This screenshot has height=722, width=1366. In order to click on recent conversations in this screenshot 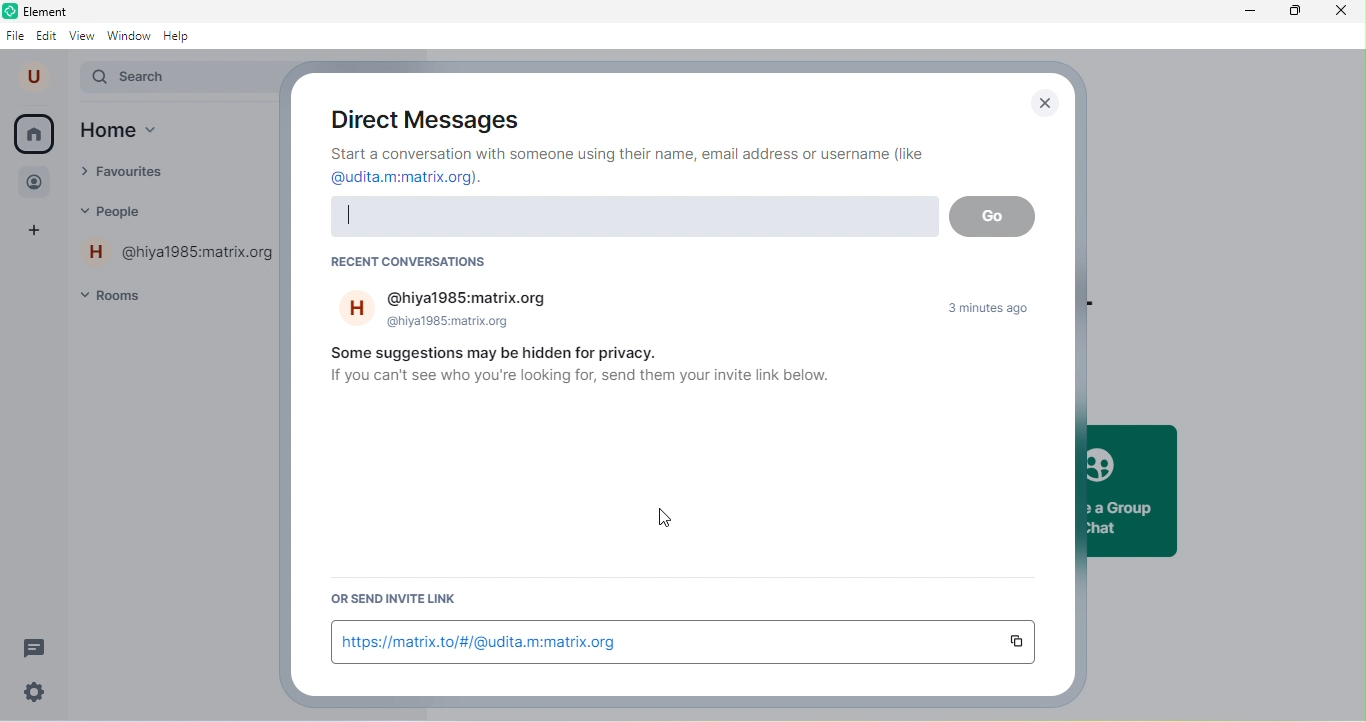, I will do `click(406, 263)`.